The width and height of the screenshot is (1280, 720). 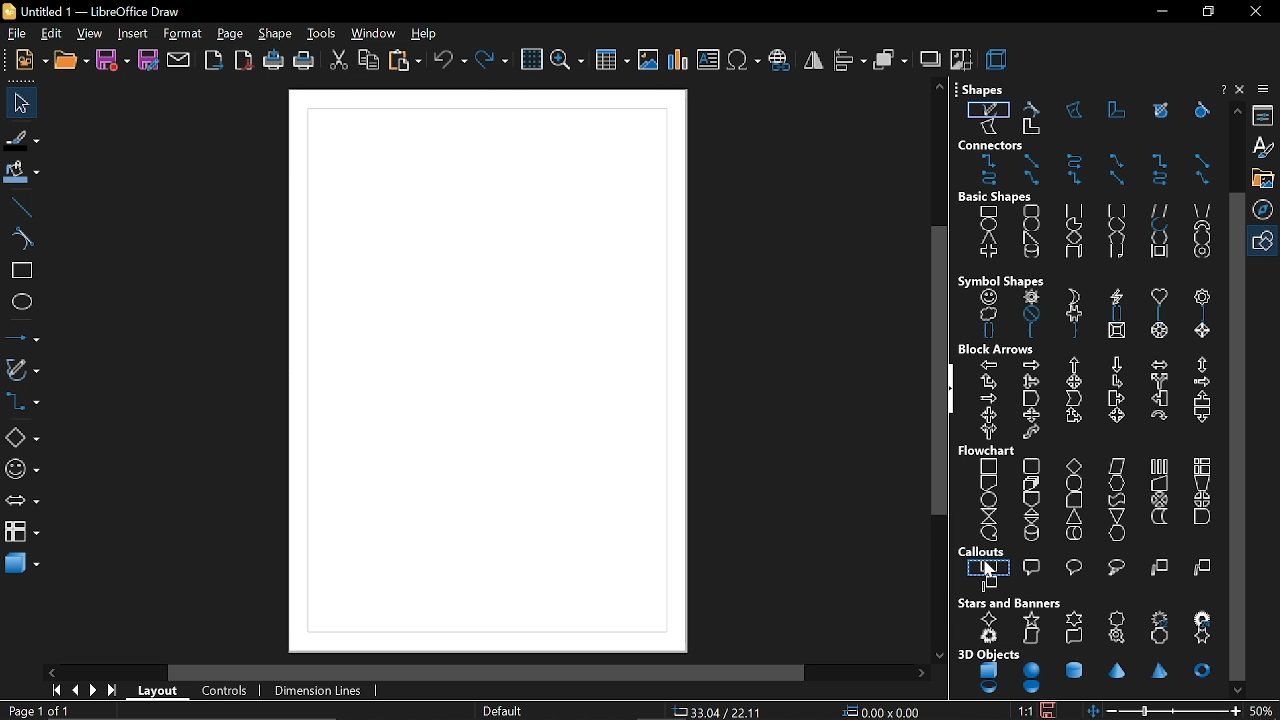 I want to click on arc, so click(x=1158, y=227).